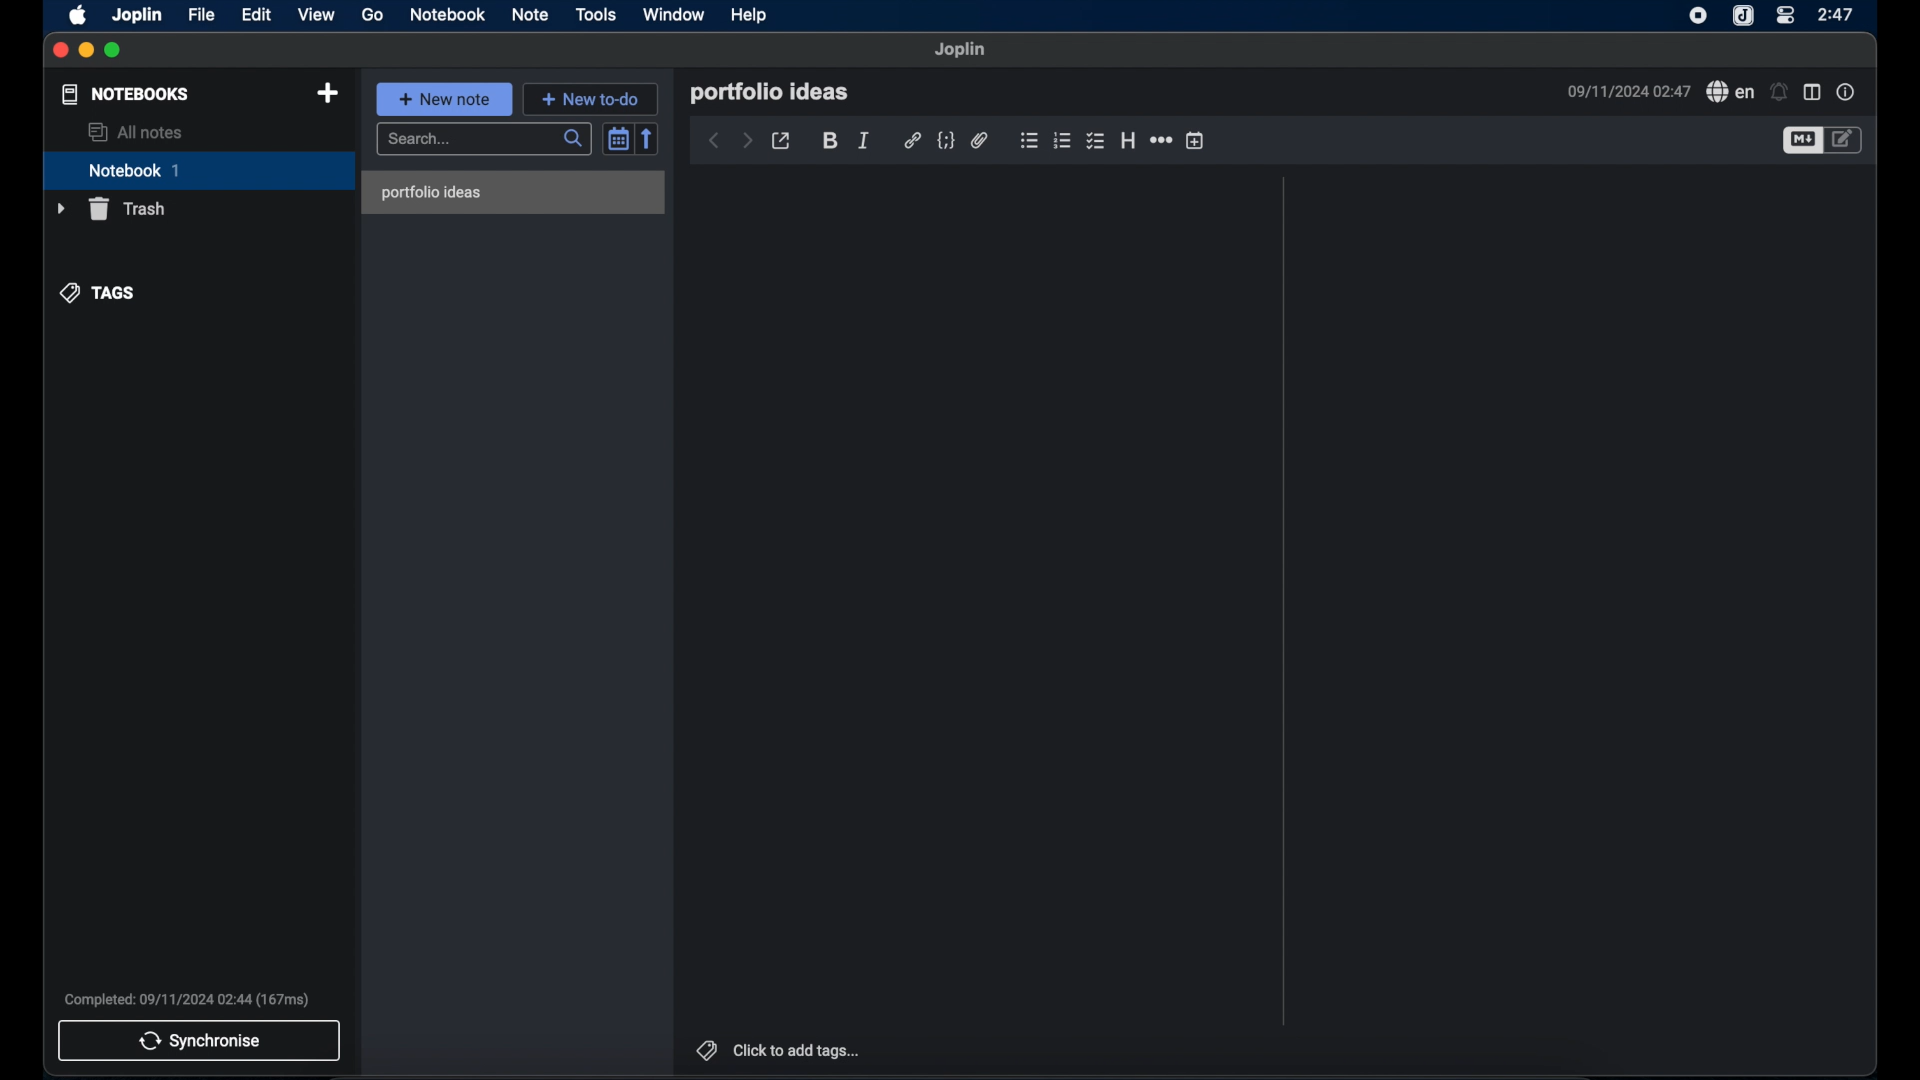  Describe the element at coordinates (1778, 92) in the screenshot. I see `set alarm` at that location.